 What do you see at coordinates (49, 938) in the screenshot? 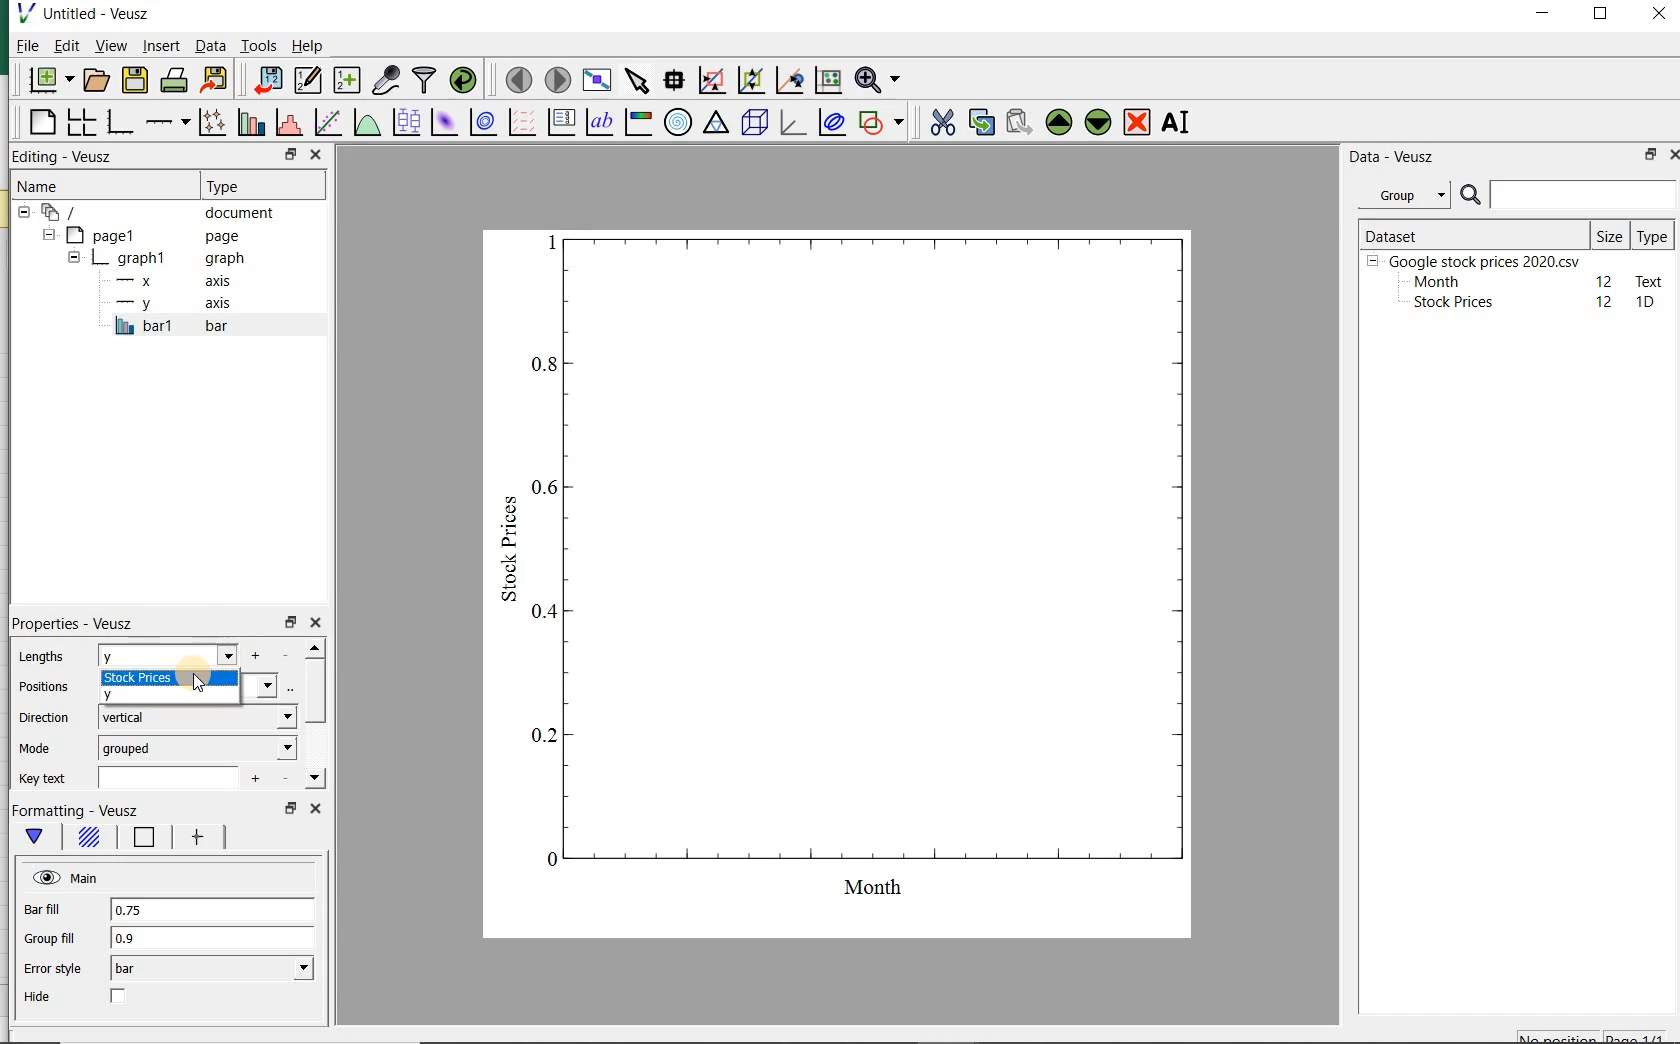
I see `Group fill` at bounding box center [49, 938].